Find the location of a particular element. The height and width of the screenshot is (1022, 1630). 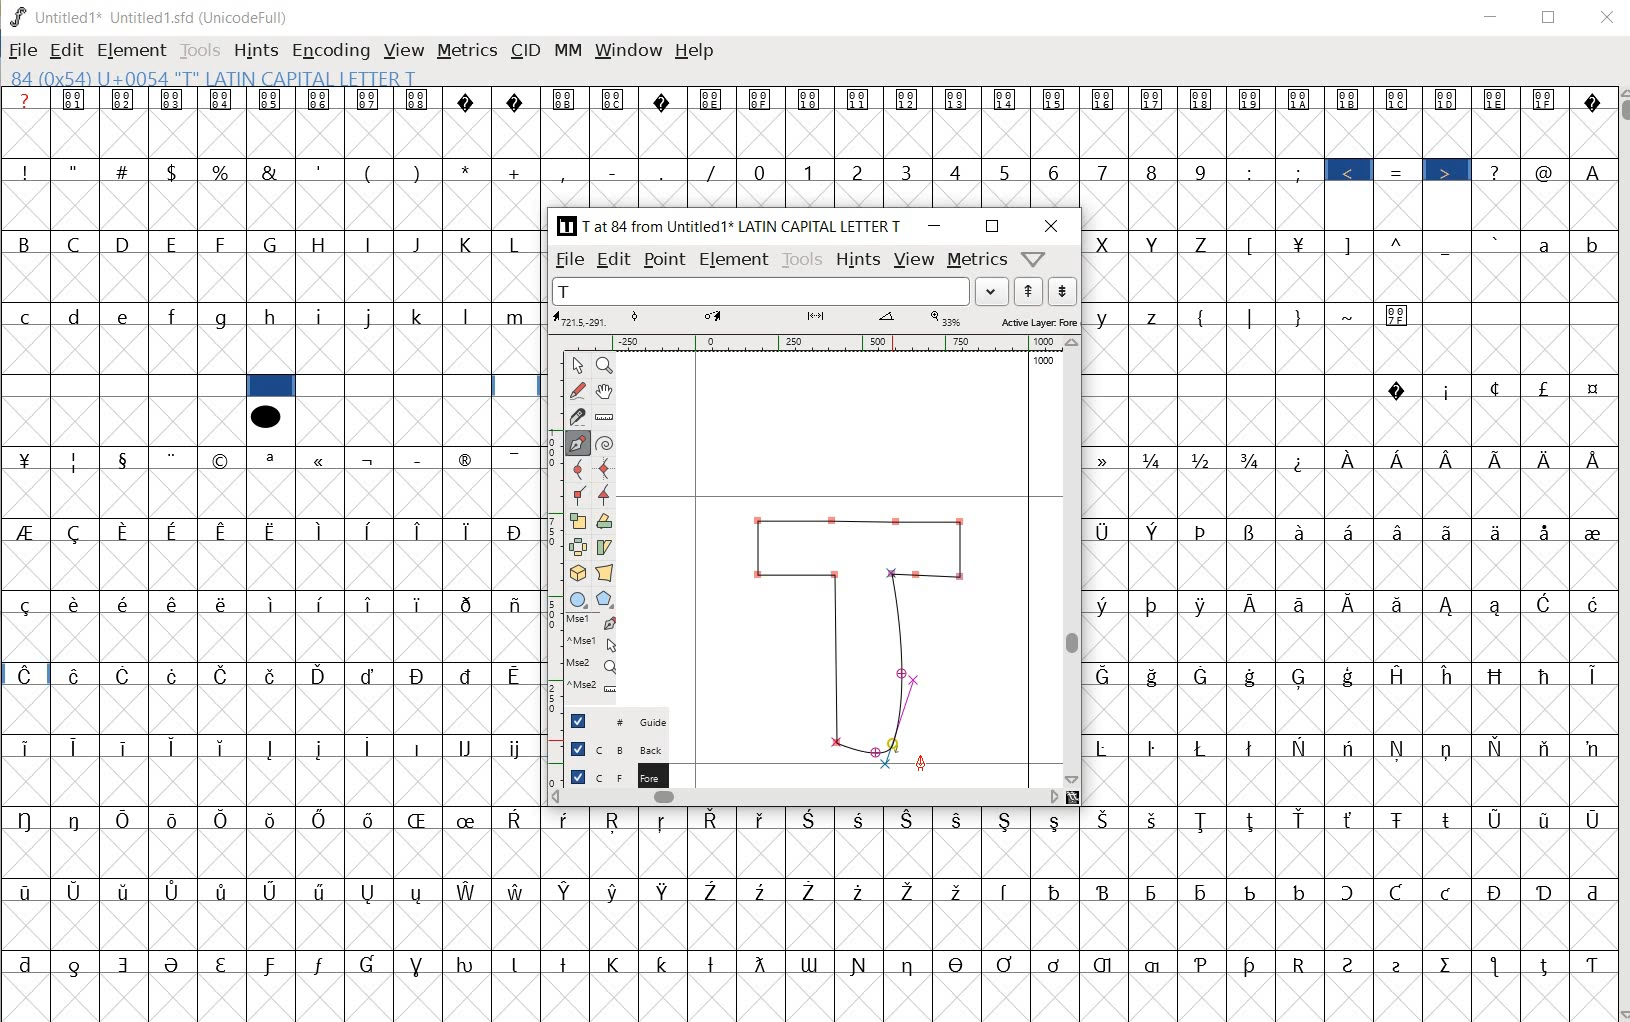

7 is located at coordinates (1101, 171).